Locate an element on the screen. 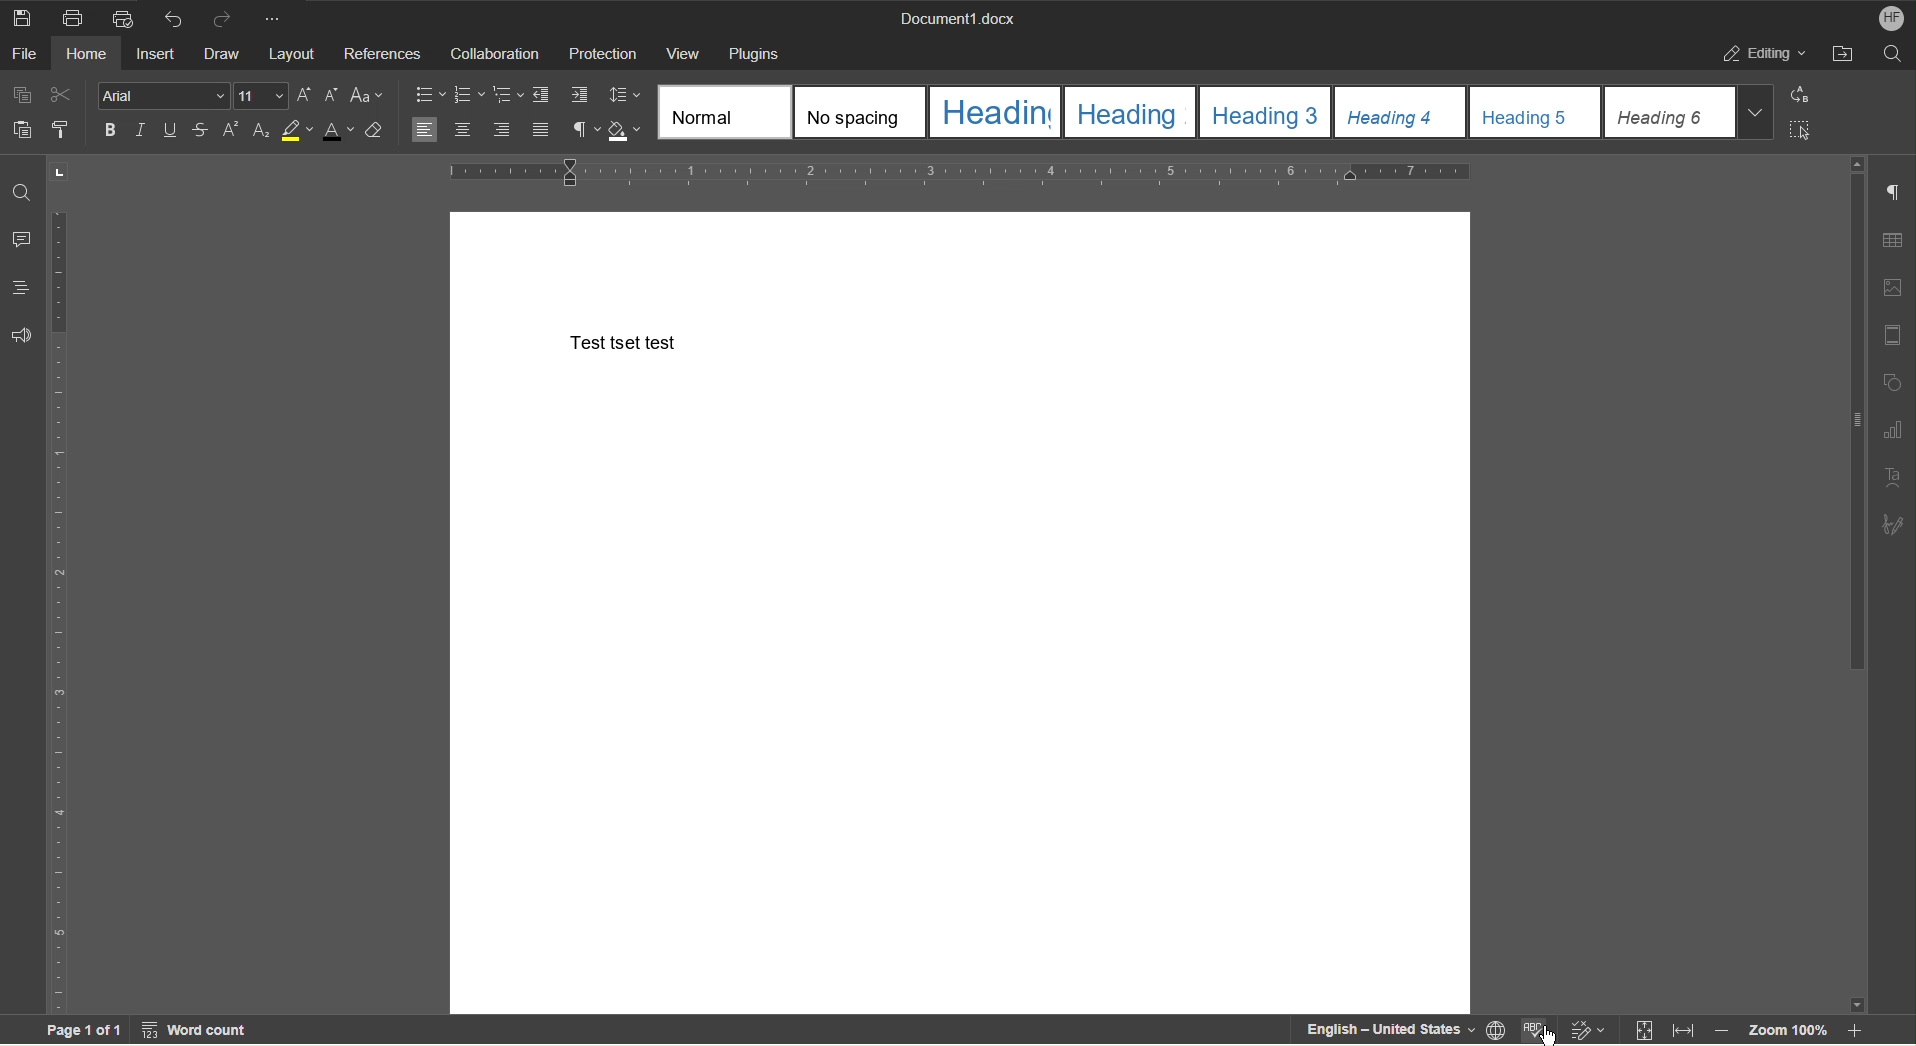 This screenshot has width=1916, height=1046. Search is located at coordinates (1891, 52).